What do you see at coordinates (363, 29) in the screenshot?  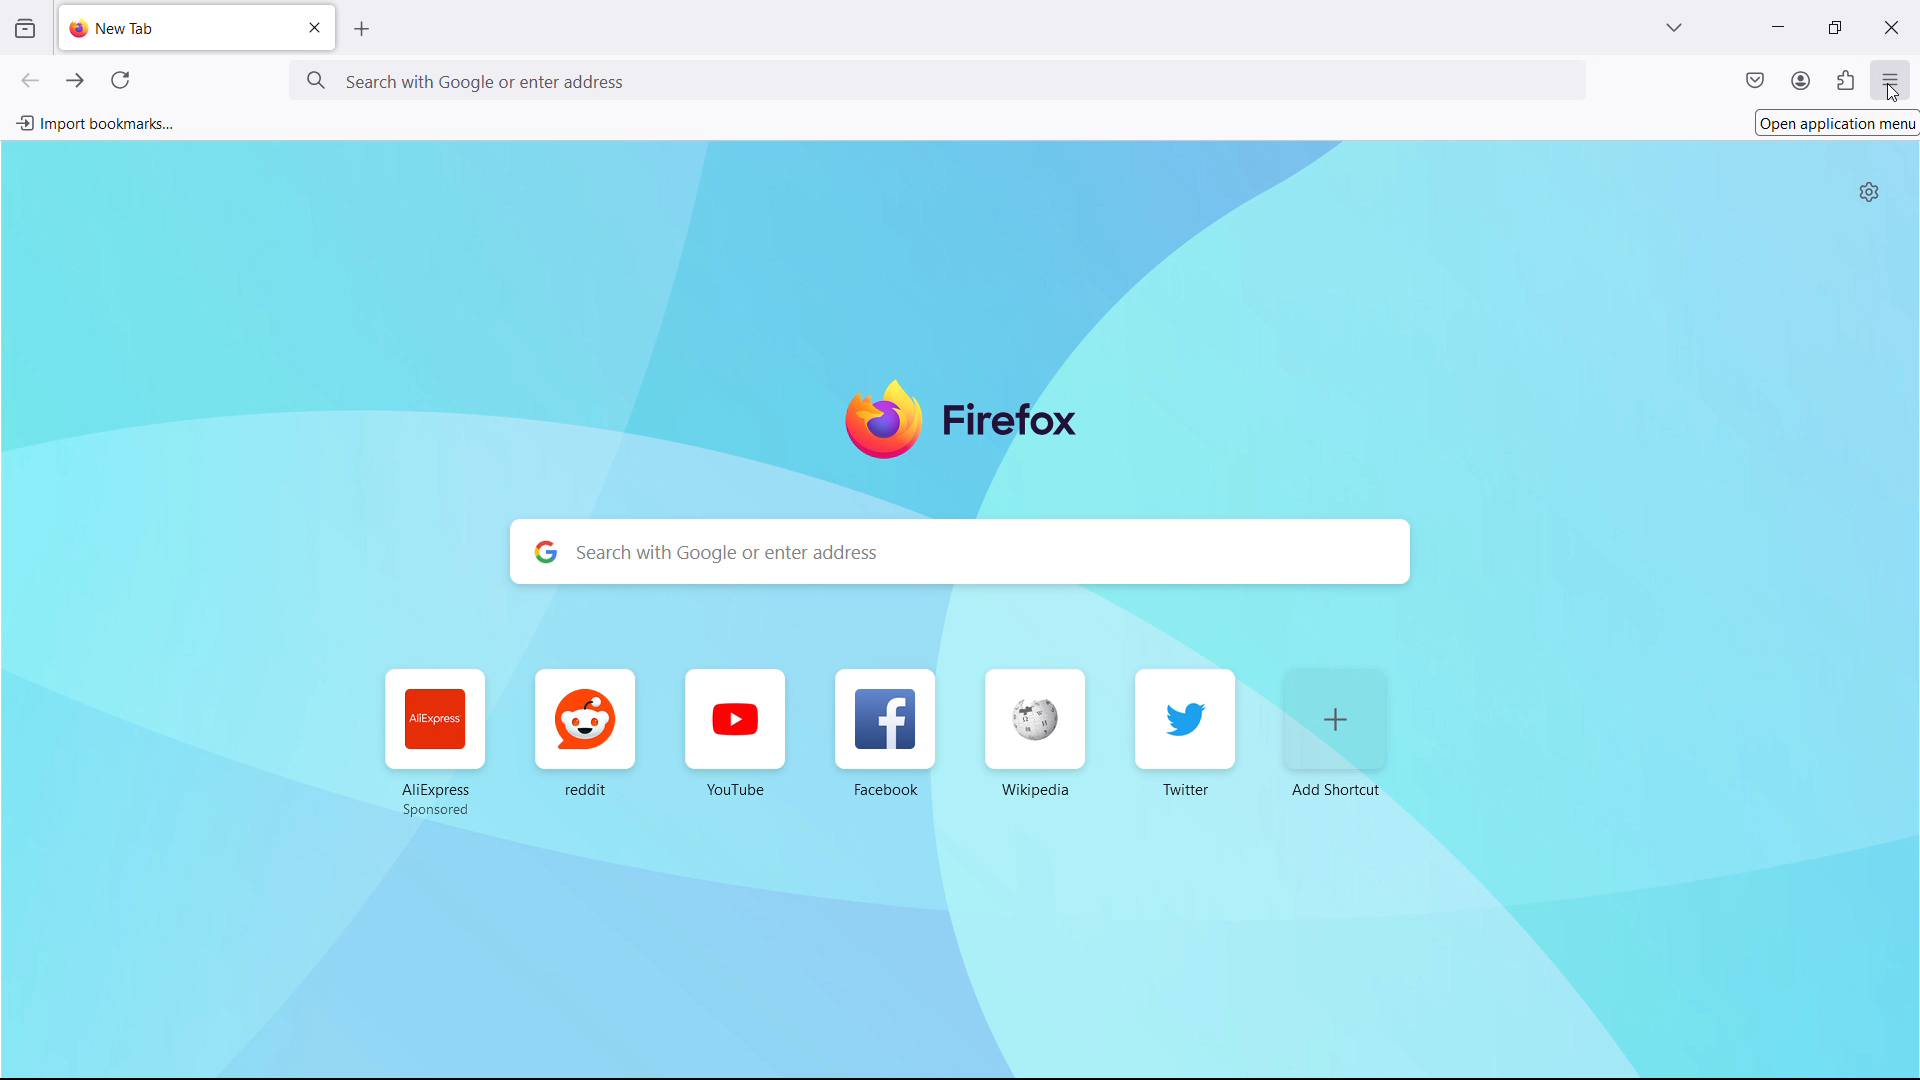 I see `open new tab` at bounding box center [363, 29].